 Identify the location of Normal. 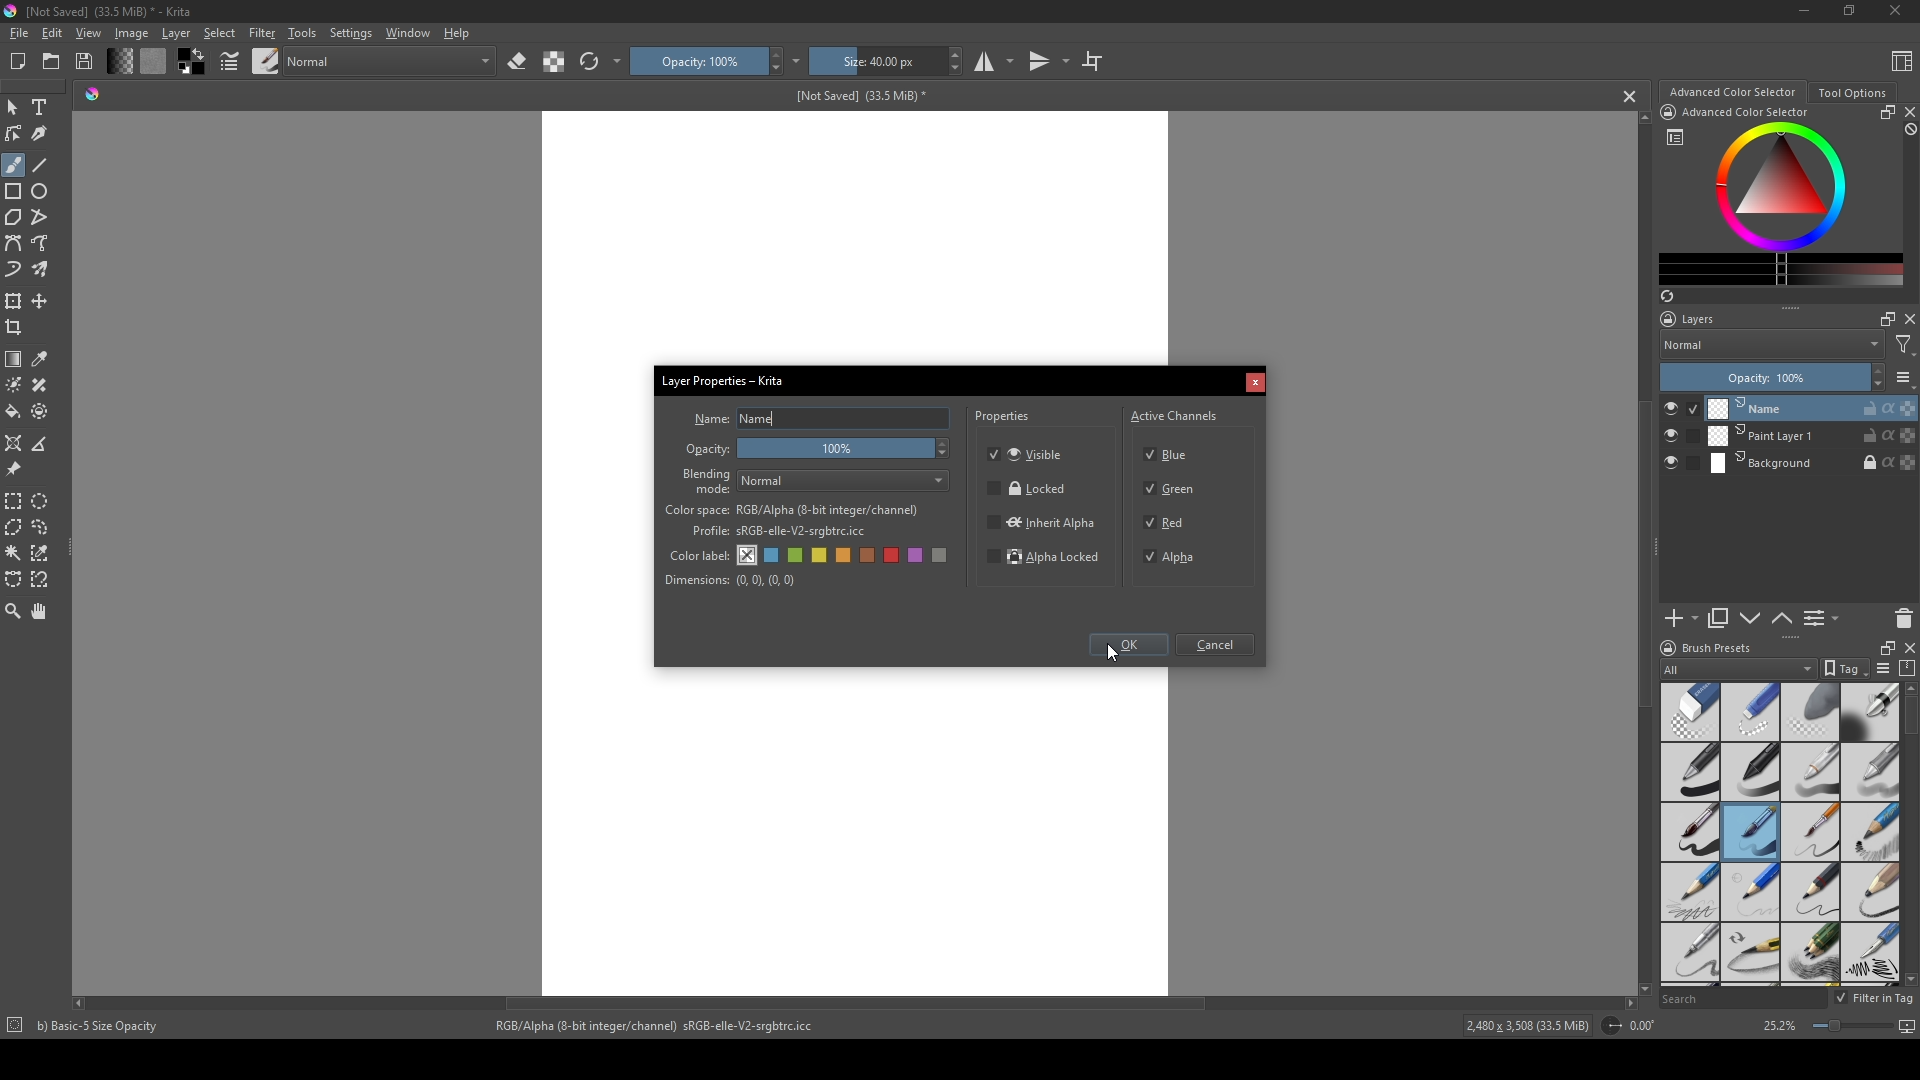
(1772, 344).